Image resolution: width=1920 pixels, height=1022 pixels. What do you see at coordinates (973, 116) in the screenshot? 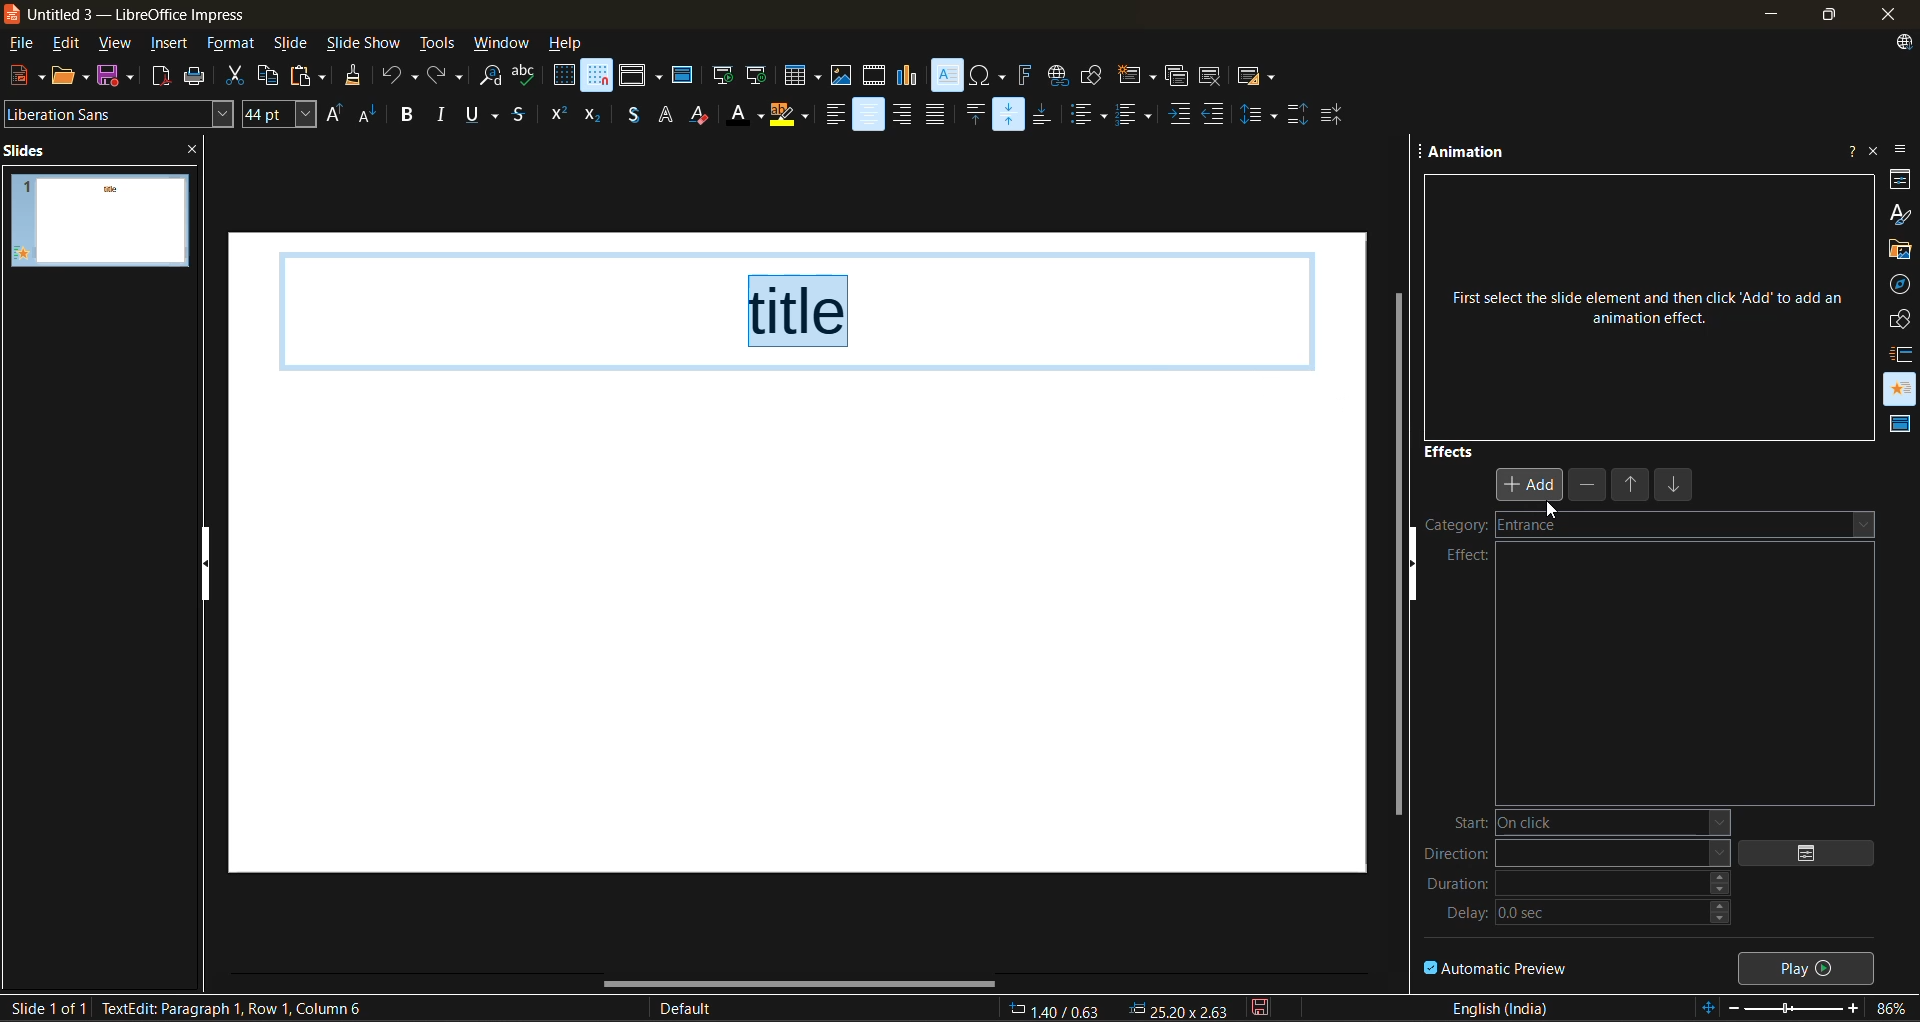
I see `align top` at bounding box center [973, 116].